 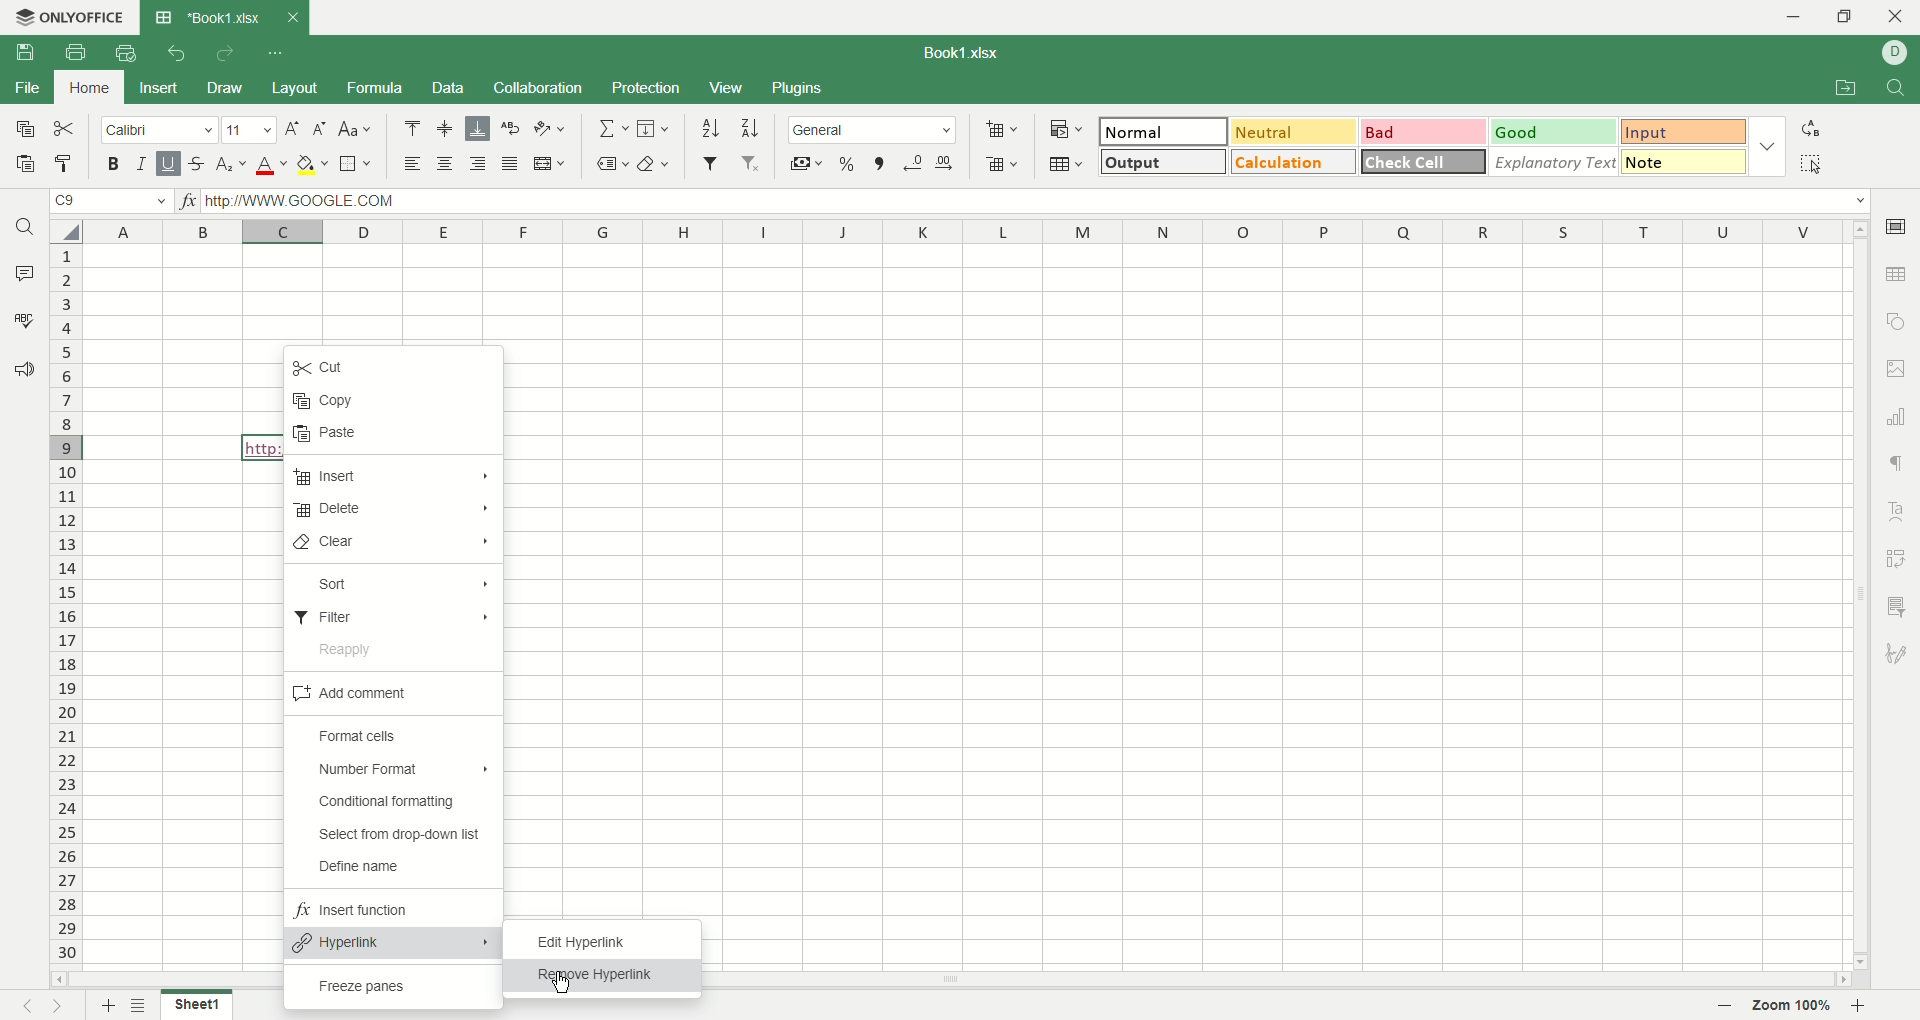 I want to click on column name, so click(x=970, y=231).